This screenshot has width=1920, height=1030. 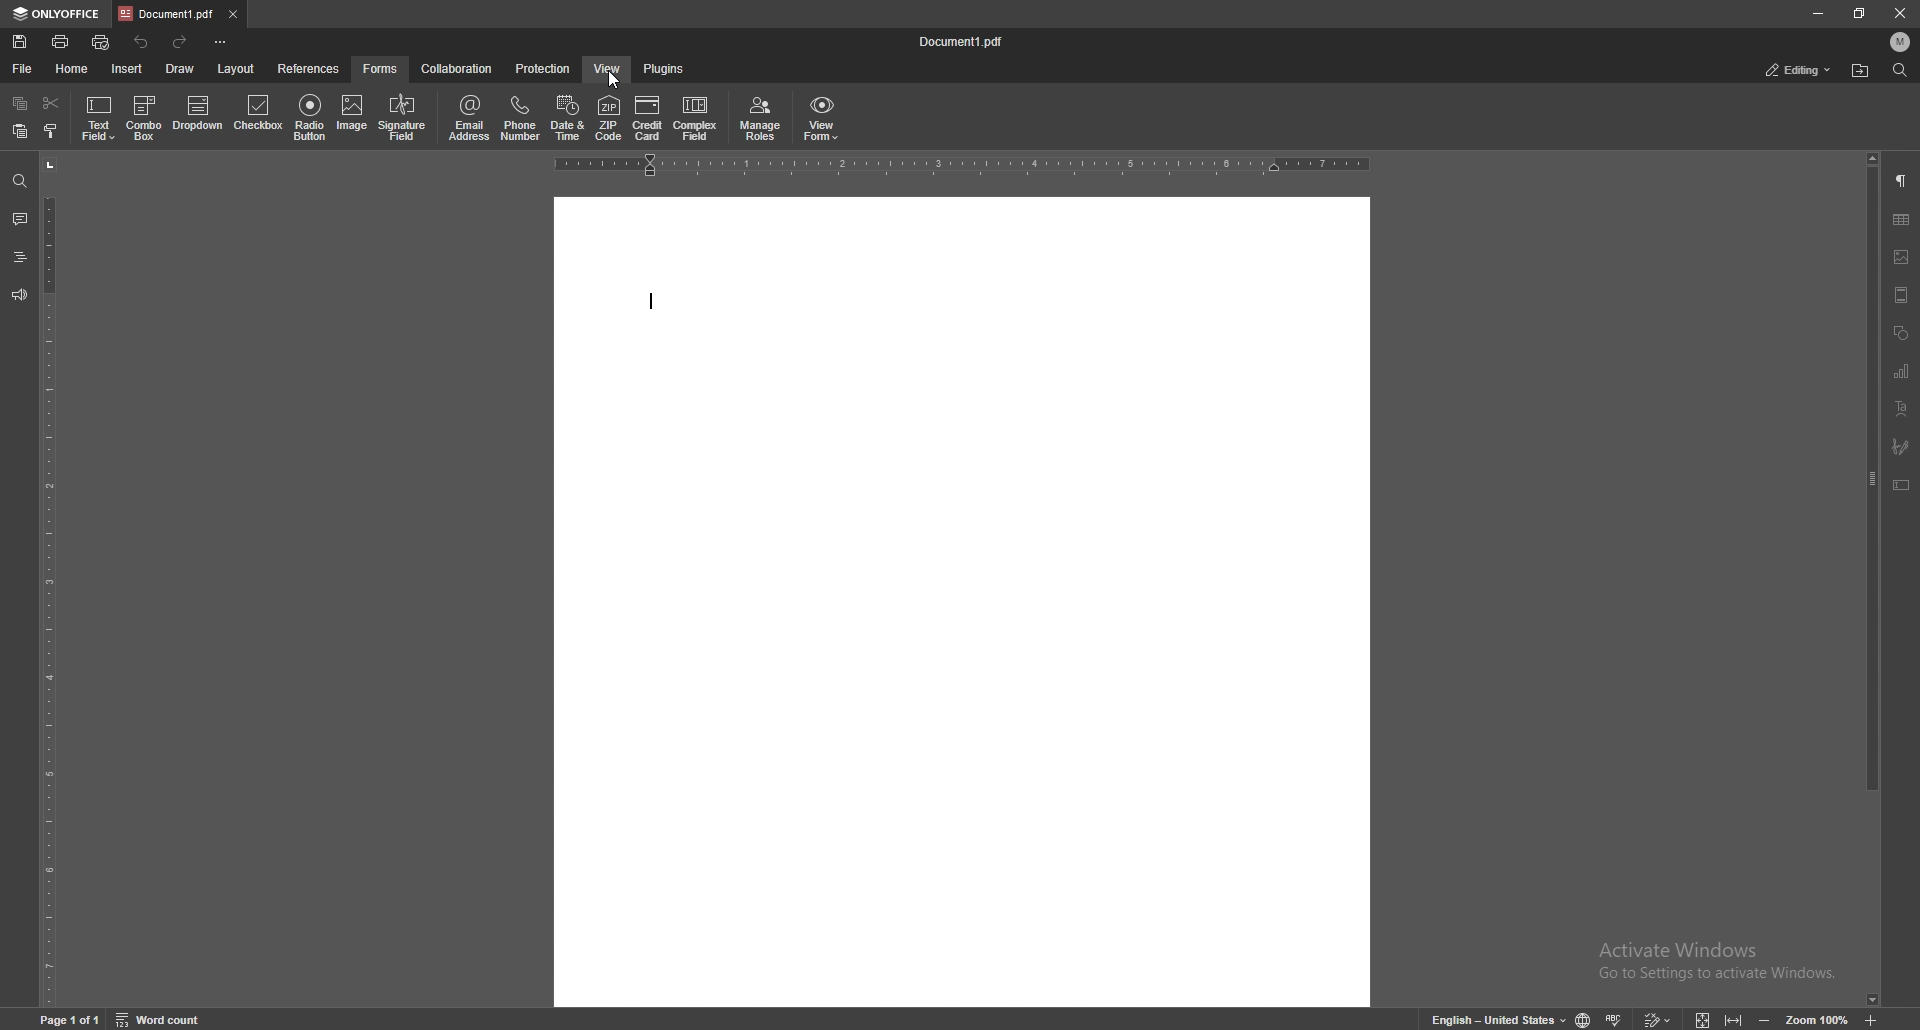 I want to click on cursor, so click(x=614, y=81).